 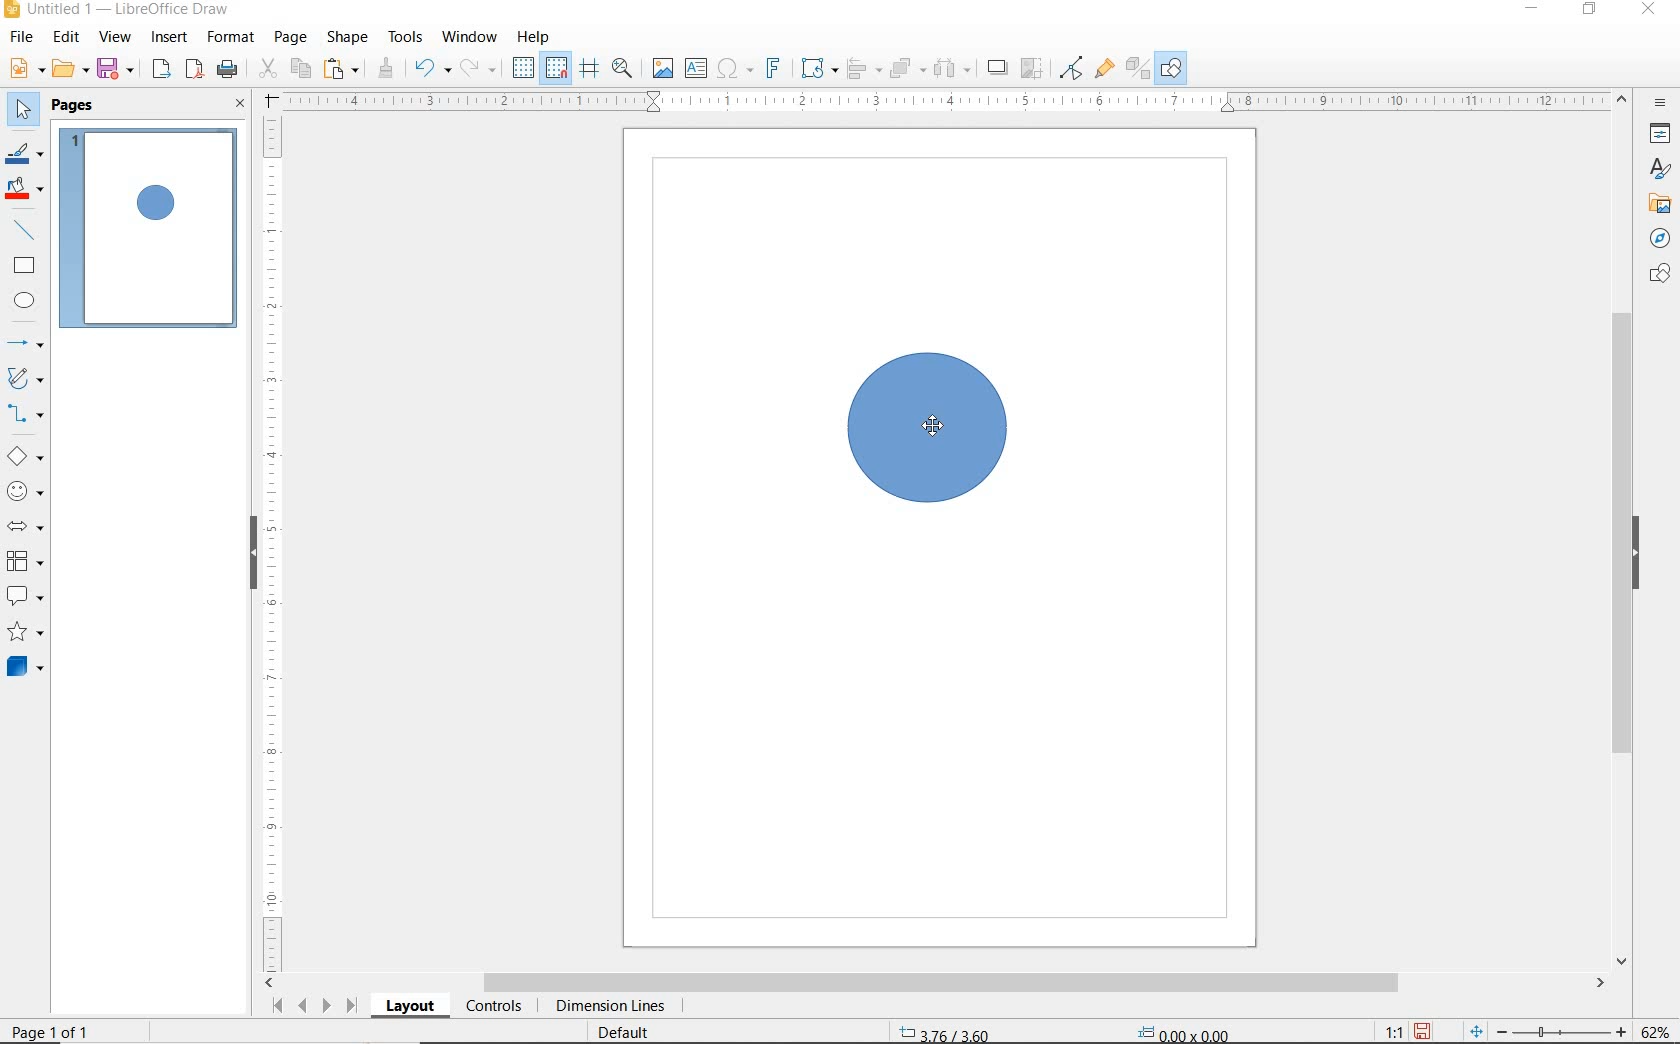 I want to click on First page, so click(x=277, y=1009).